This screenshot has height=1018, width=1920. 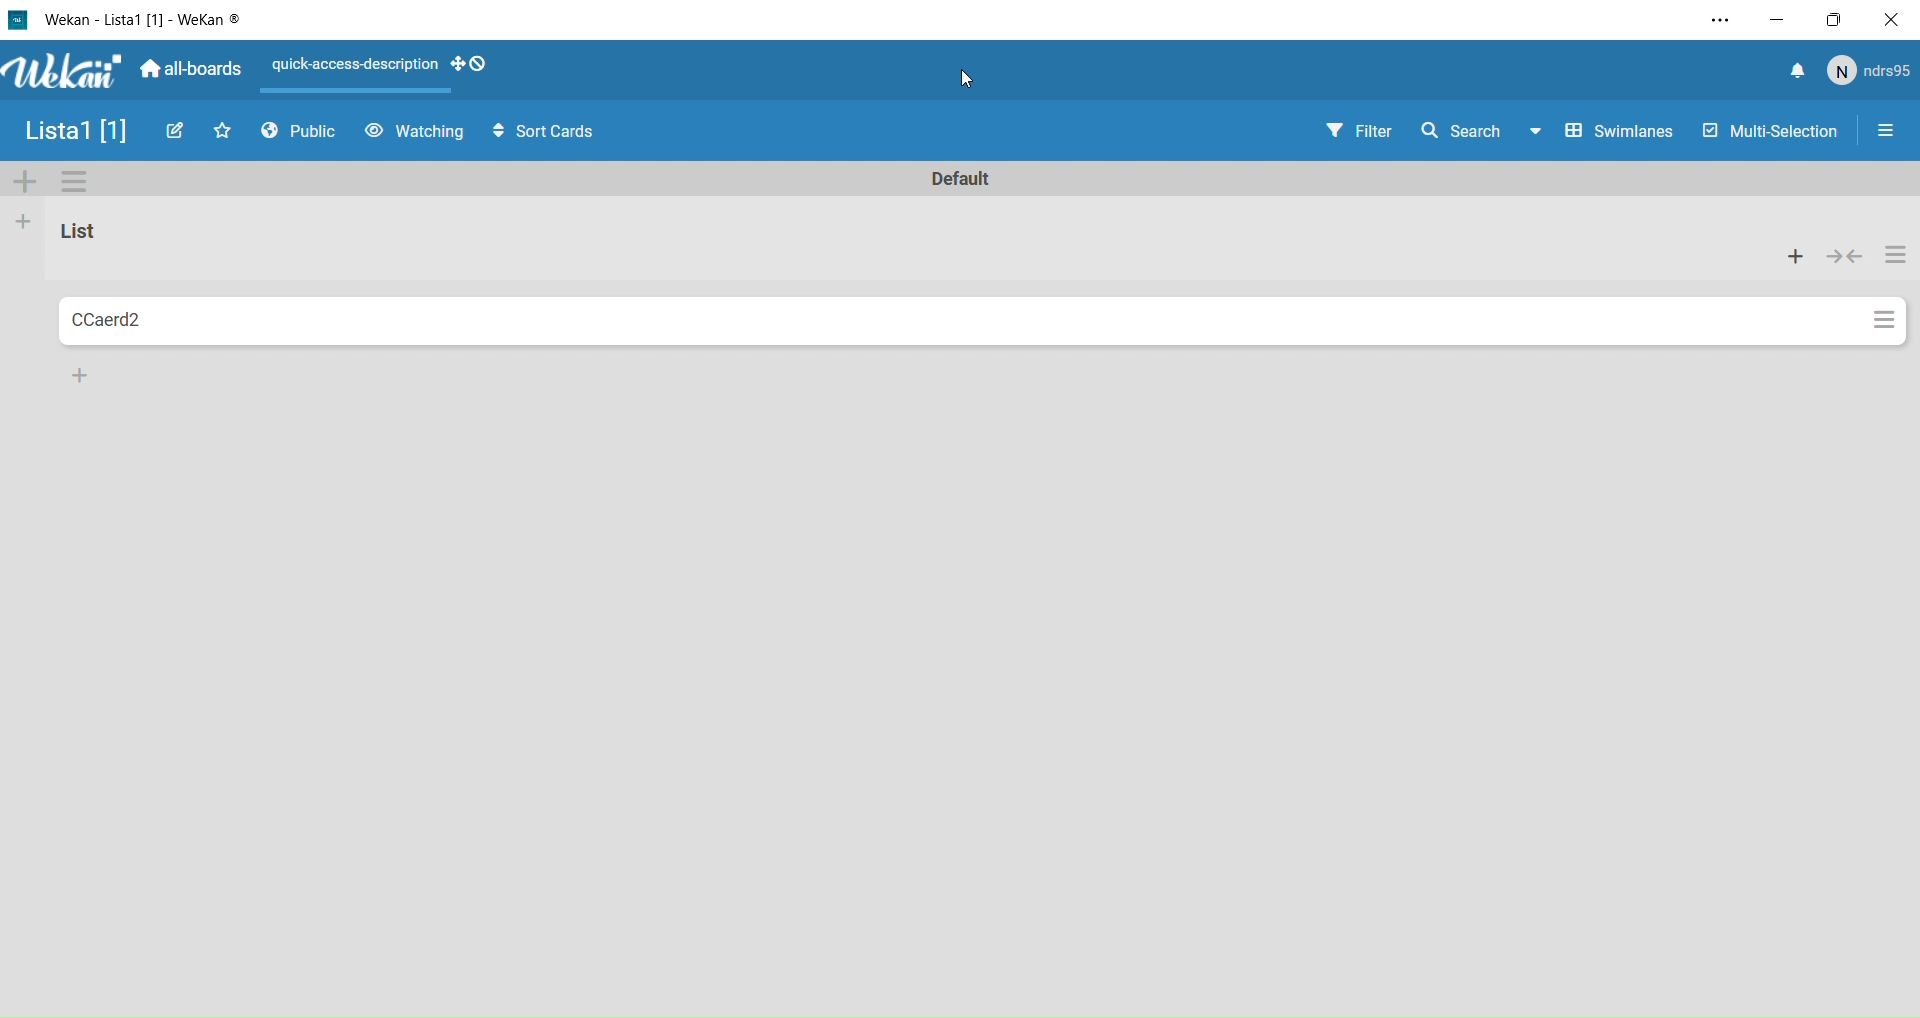 What do you see at coordinates (1467, 132) in the screenshot?
I see `Search` at bounding box center [1467, 132].